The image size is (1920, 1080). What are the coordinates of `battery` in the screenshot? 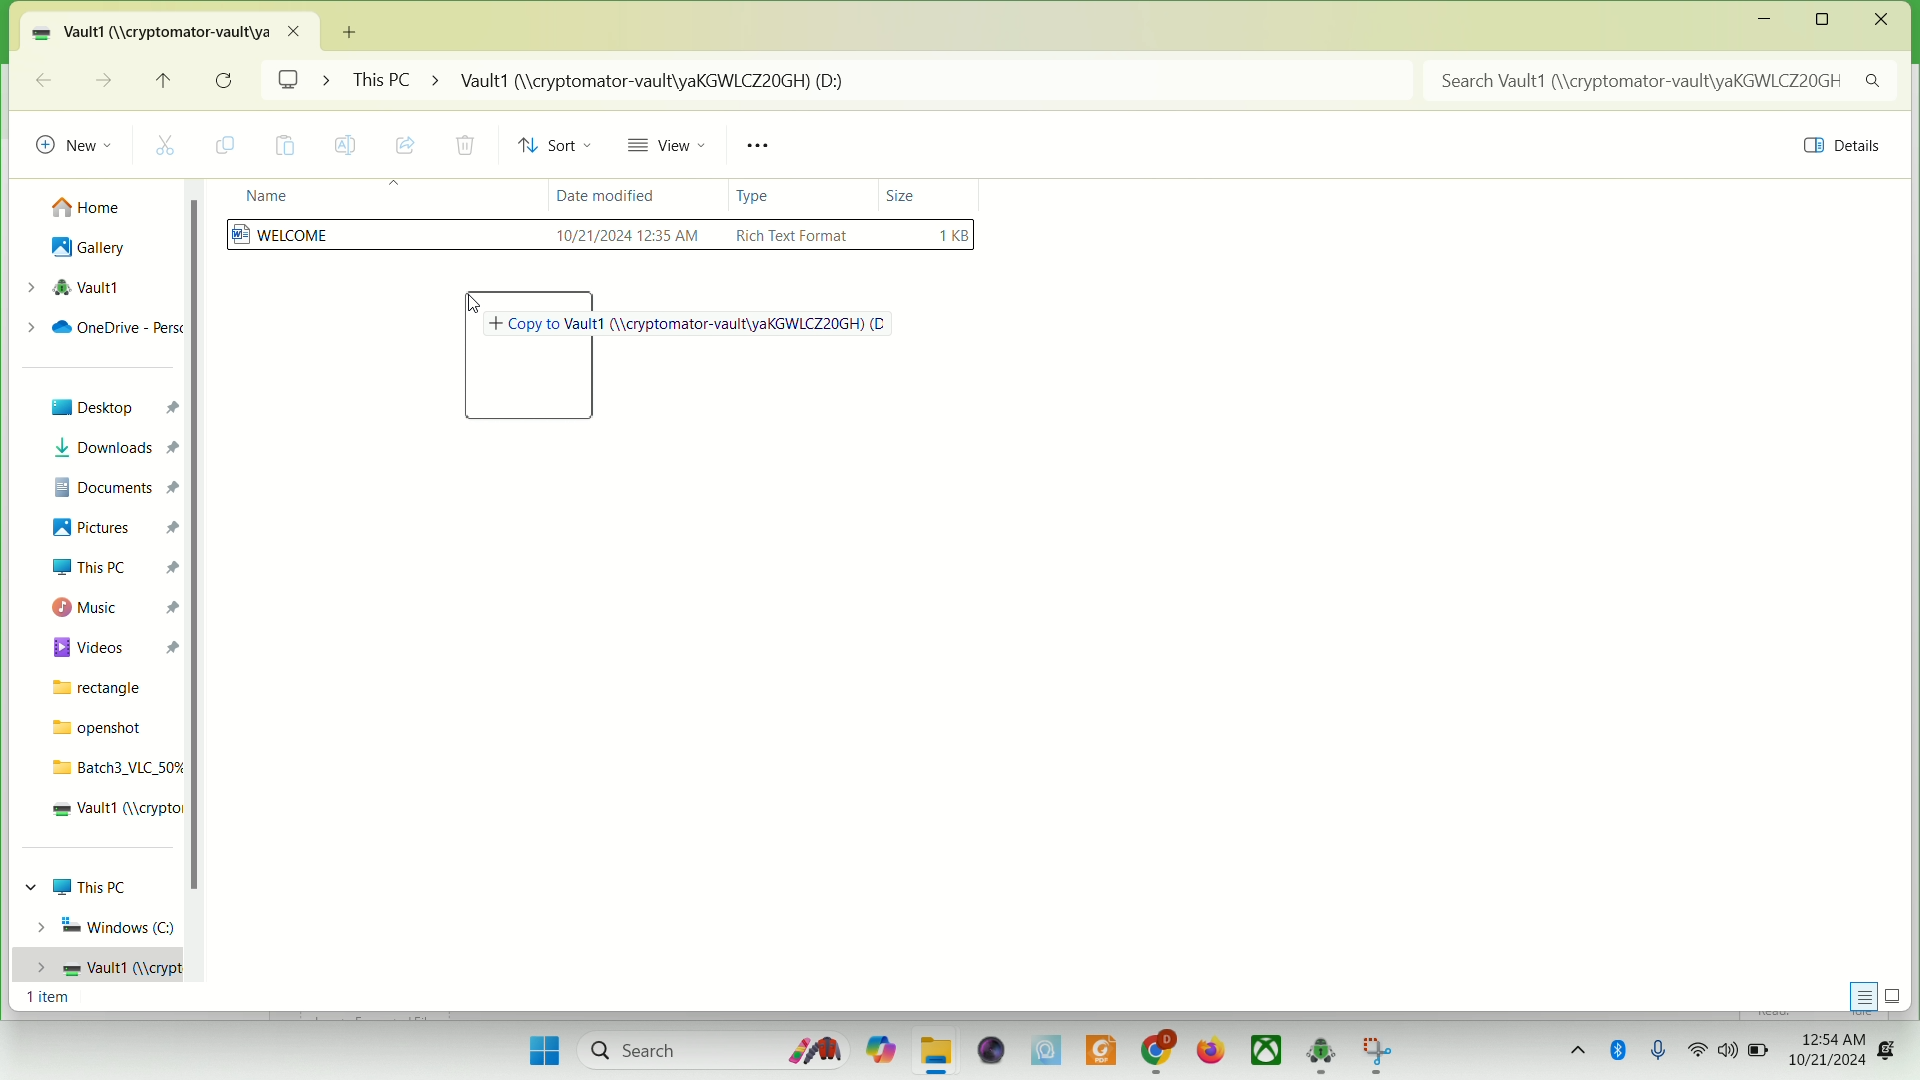 It's located at (1759, 1051).